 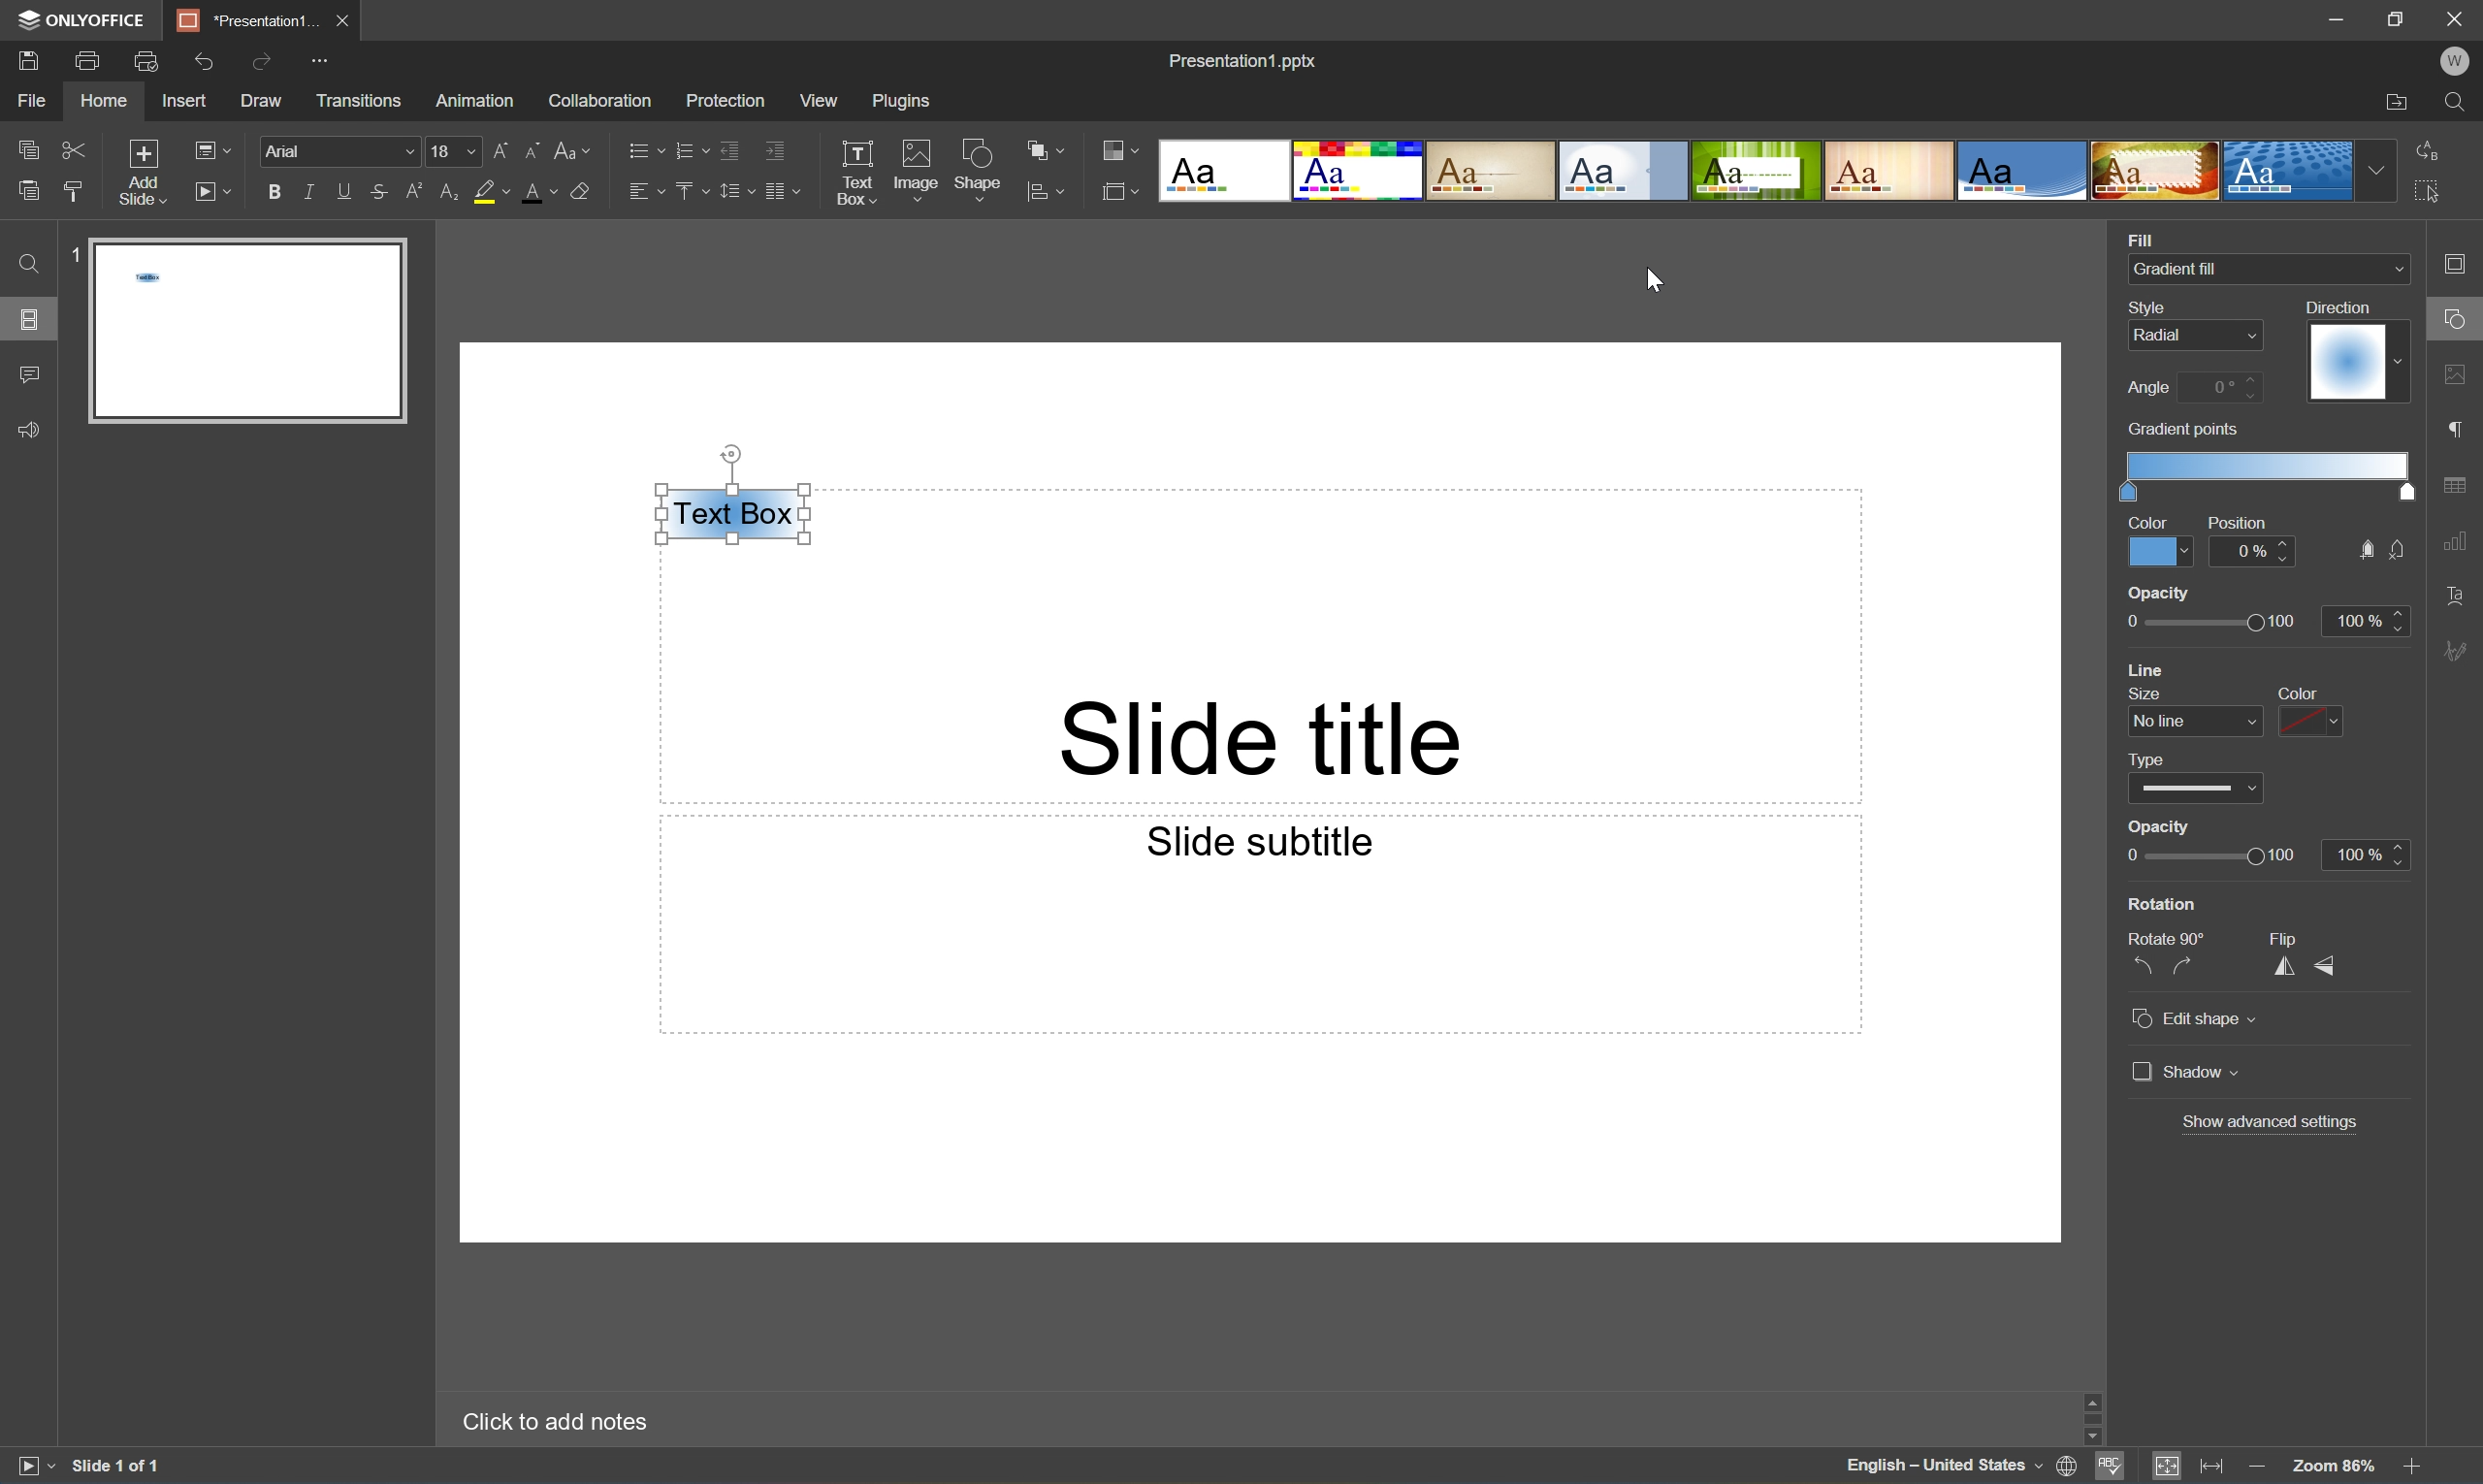 I want to click on Slider, so click(x=2215, y=854).